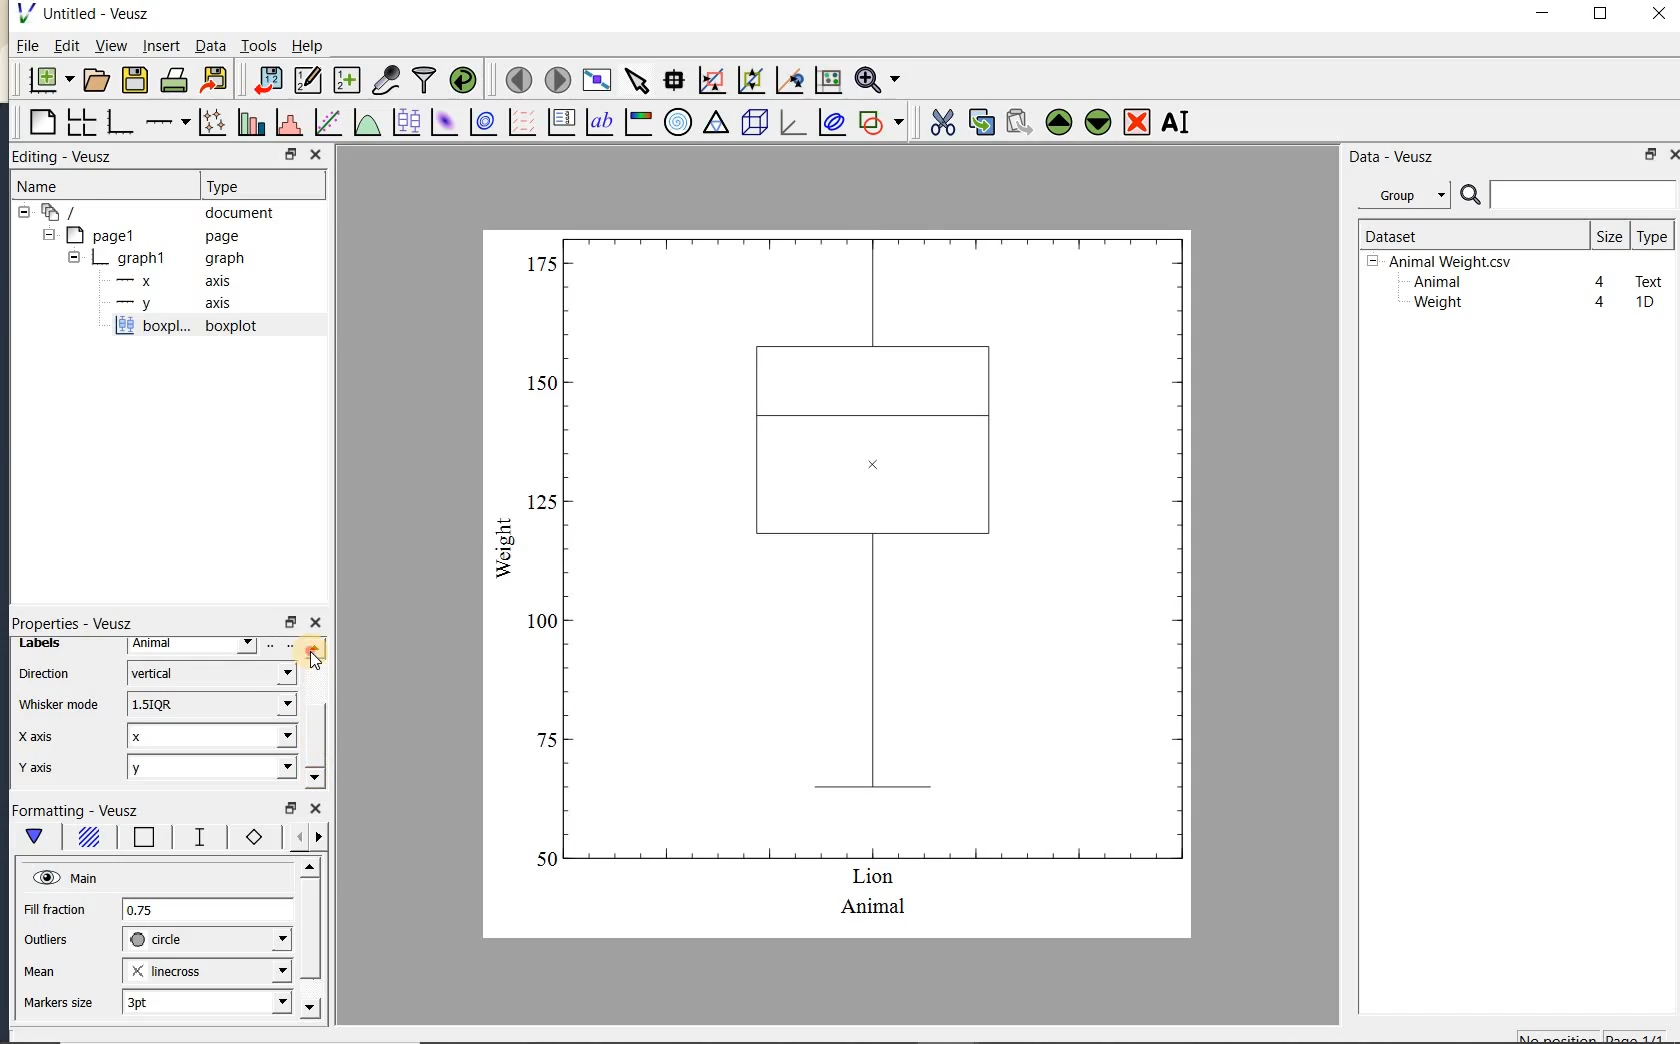  What do you see at coordinates (1609, 235) in the screenshot?
I see `size` at bounding box center [1609, 235].